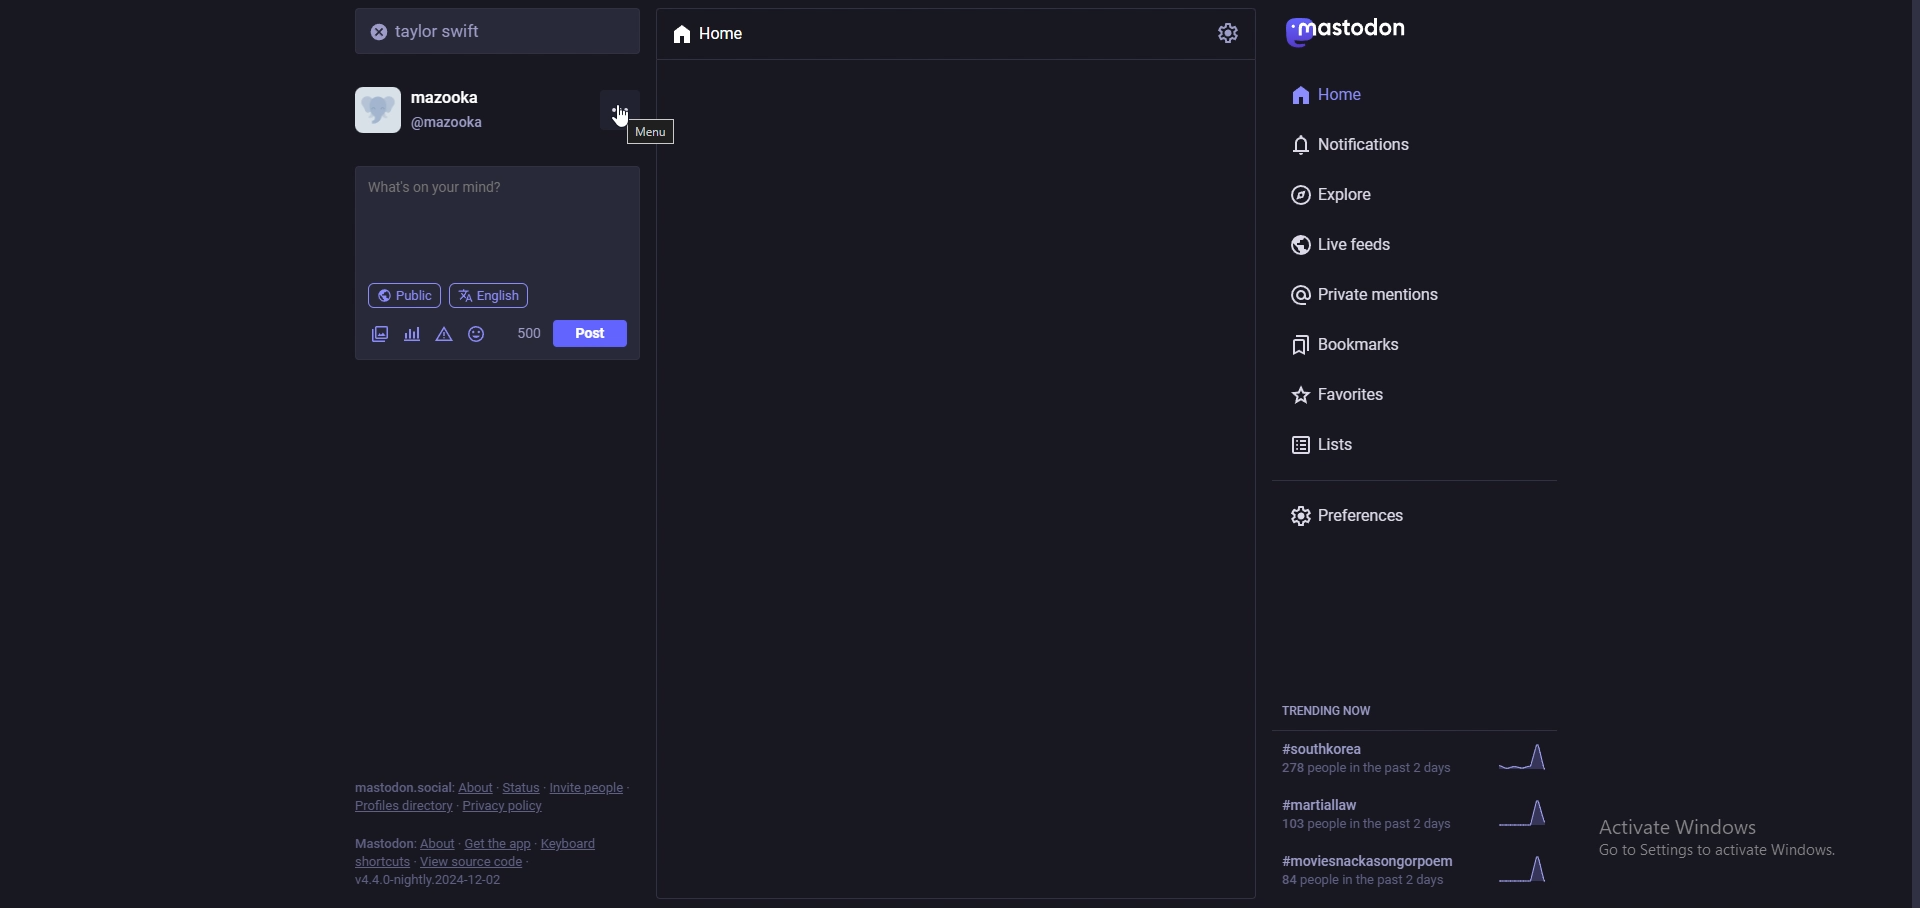 This screenshot has width=1920, height=908. Describe the element at coordinates (473, 862) in the screenshot. I see `view source code` at that location.